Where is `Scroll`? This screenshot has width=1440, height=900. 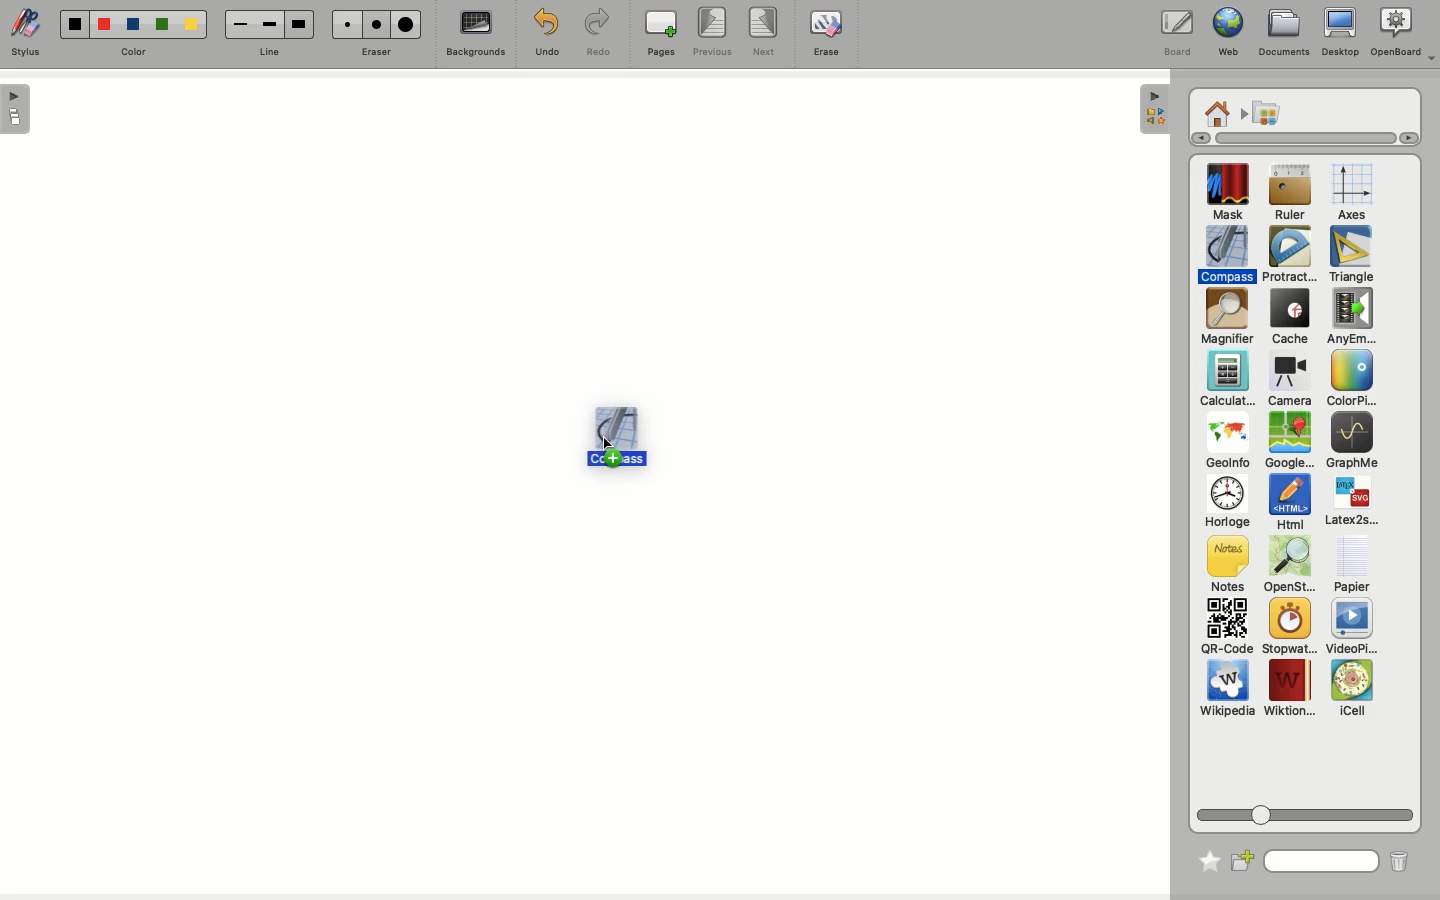
Scroll is located at coordinates (1308, 811).